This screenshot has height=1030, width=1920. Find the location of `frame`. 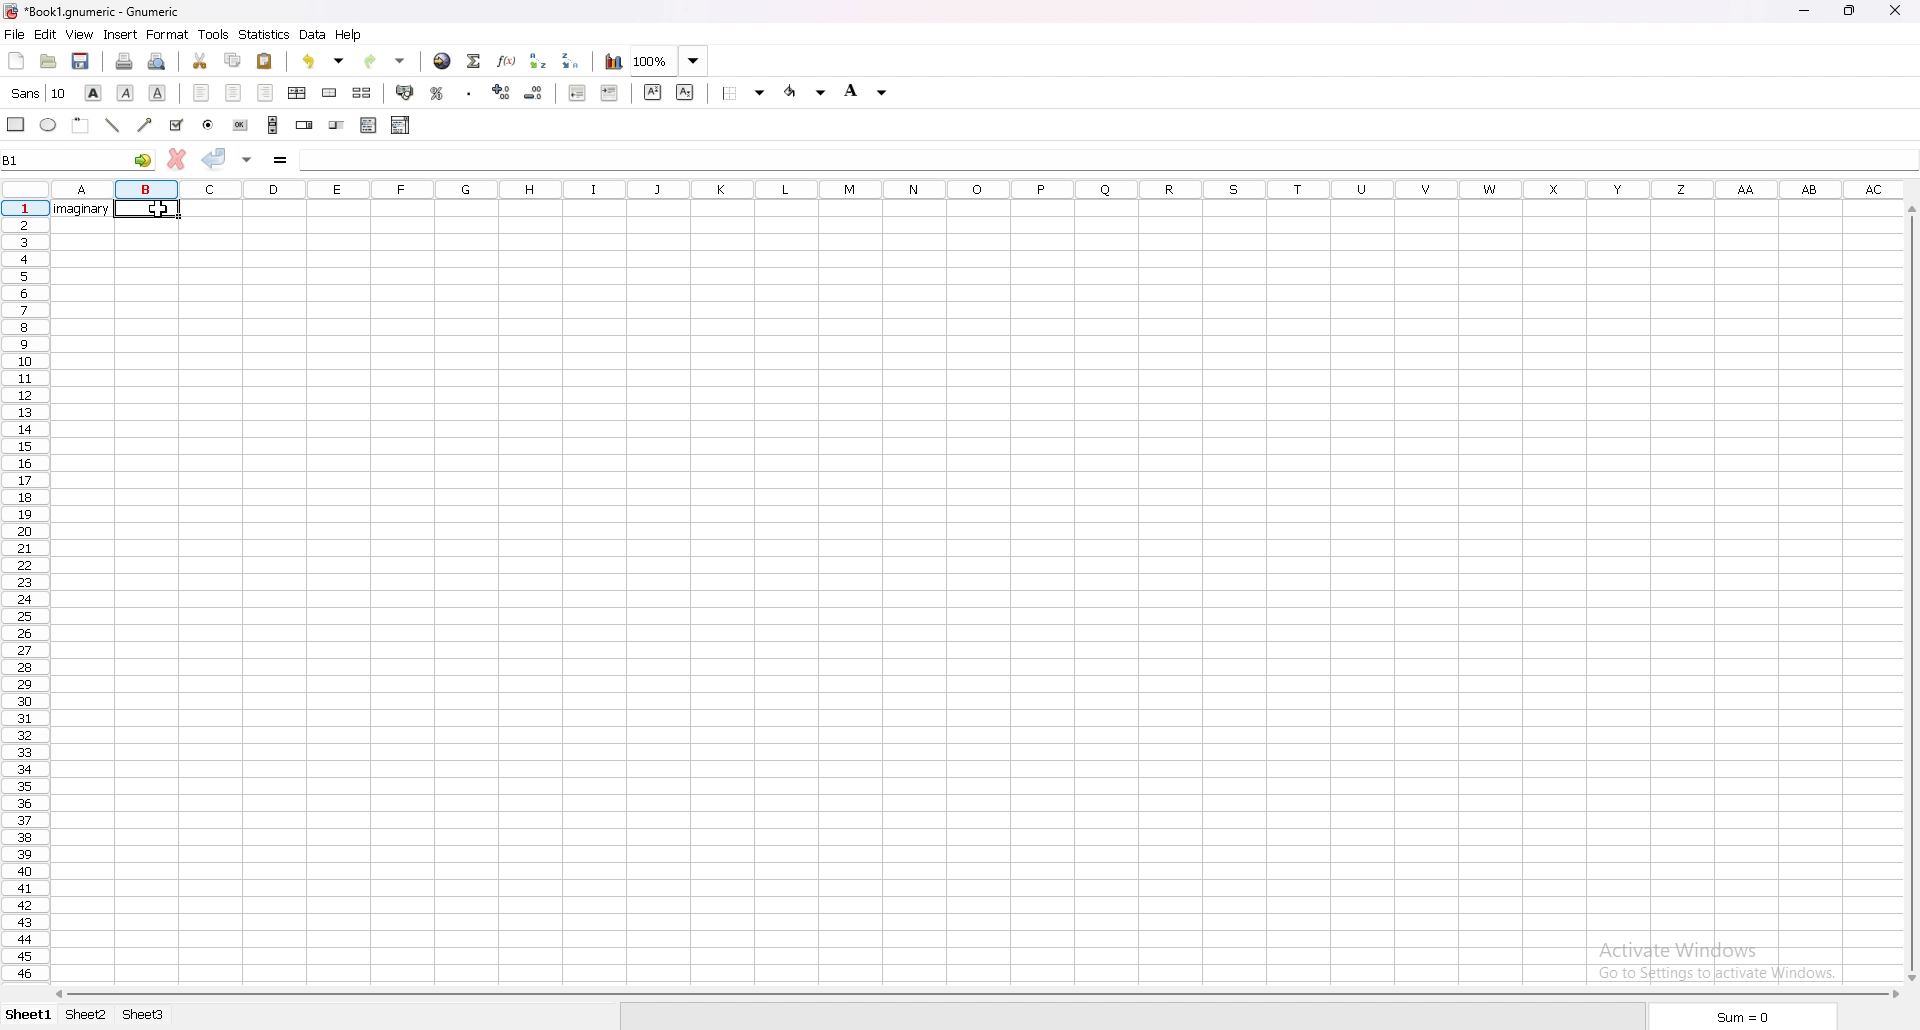

frame is located at coordinates (82, 124).